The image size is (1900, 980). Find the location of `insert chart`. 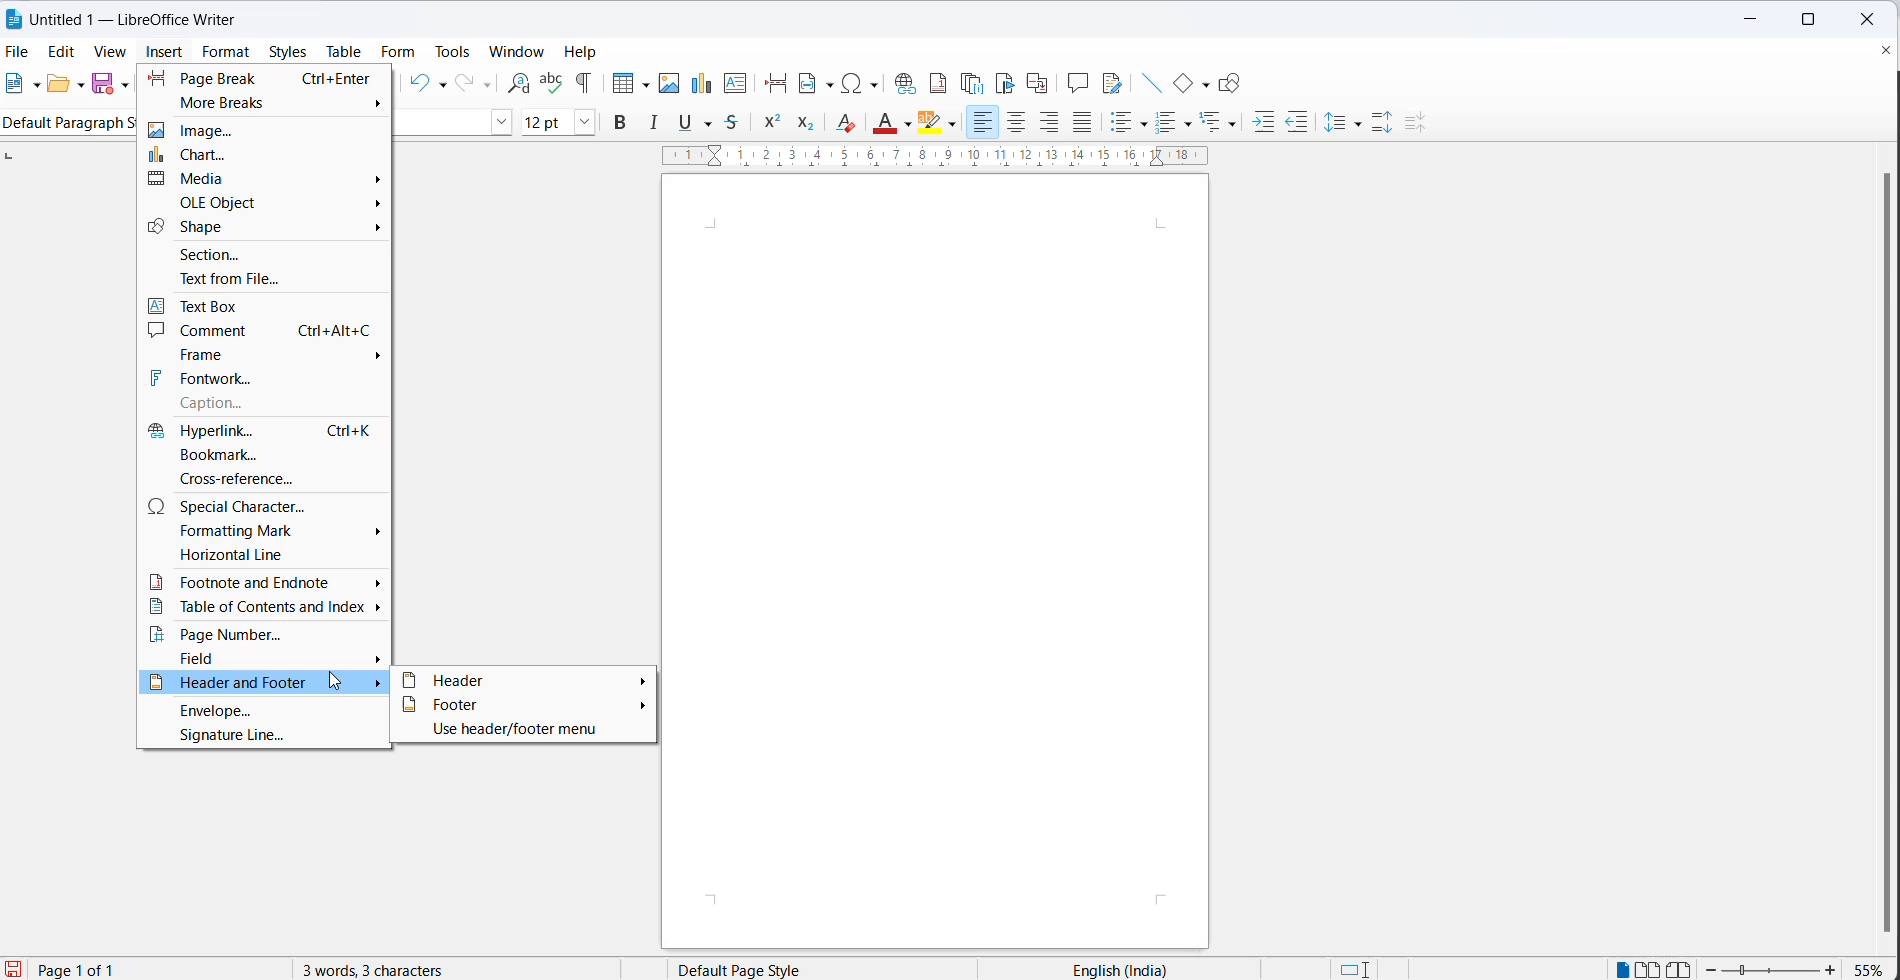

insert chart is located at coordinates (704, 84).